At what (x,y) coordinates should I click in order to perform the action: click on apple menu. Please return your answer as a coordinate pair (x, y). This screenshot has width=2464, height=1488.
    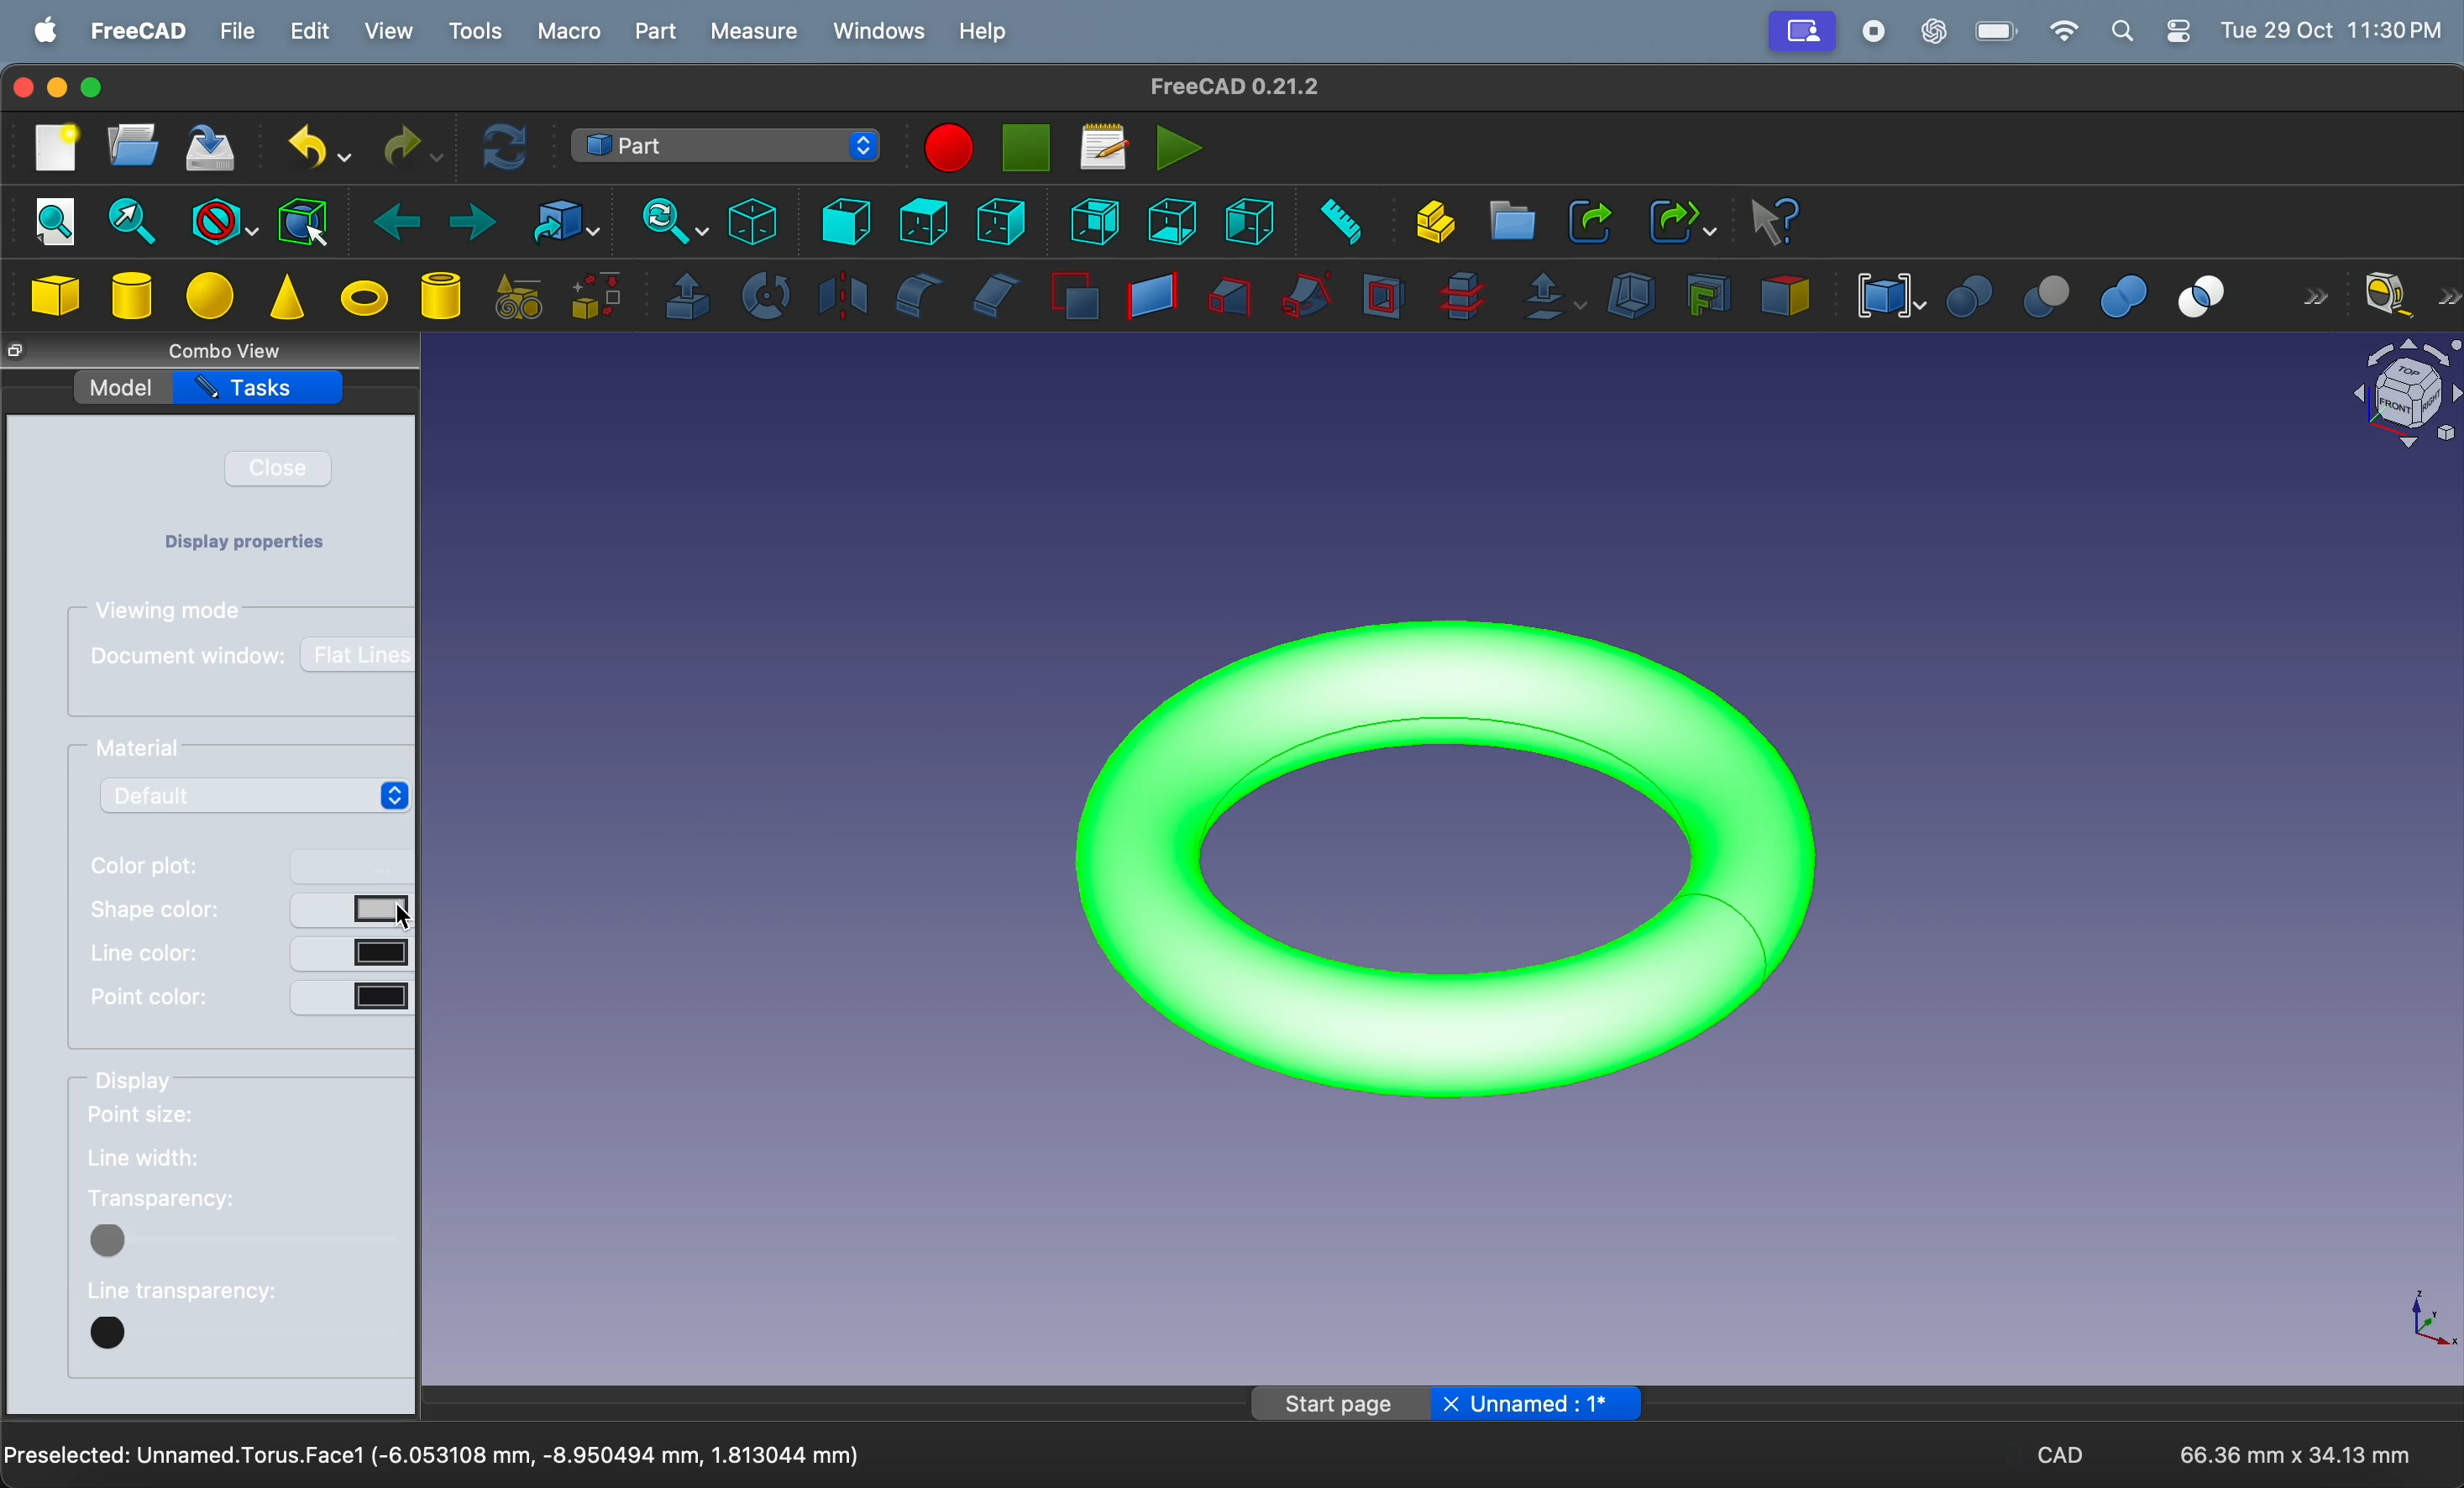
    Looking at the image, I should click on (39, 28).